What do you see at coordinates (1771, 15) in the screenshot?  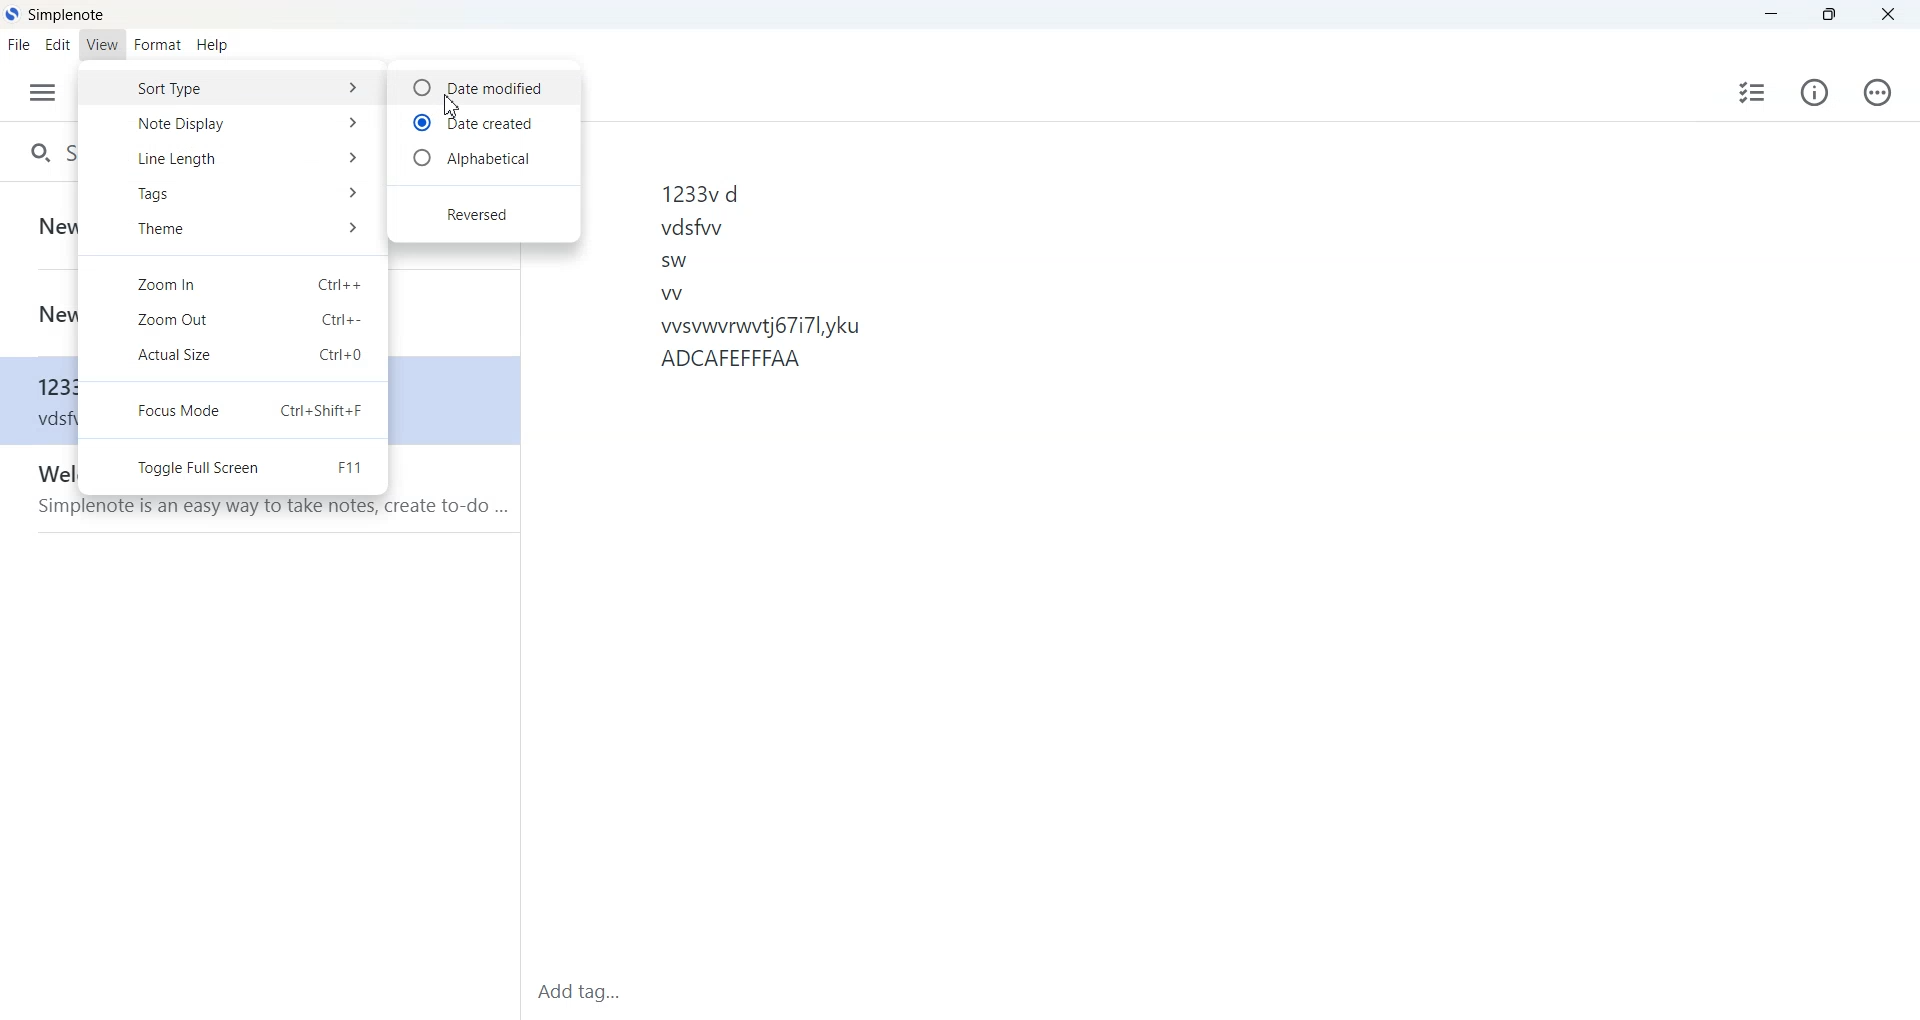 I see `Minimize` at bounding box center [1771, 15].